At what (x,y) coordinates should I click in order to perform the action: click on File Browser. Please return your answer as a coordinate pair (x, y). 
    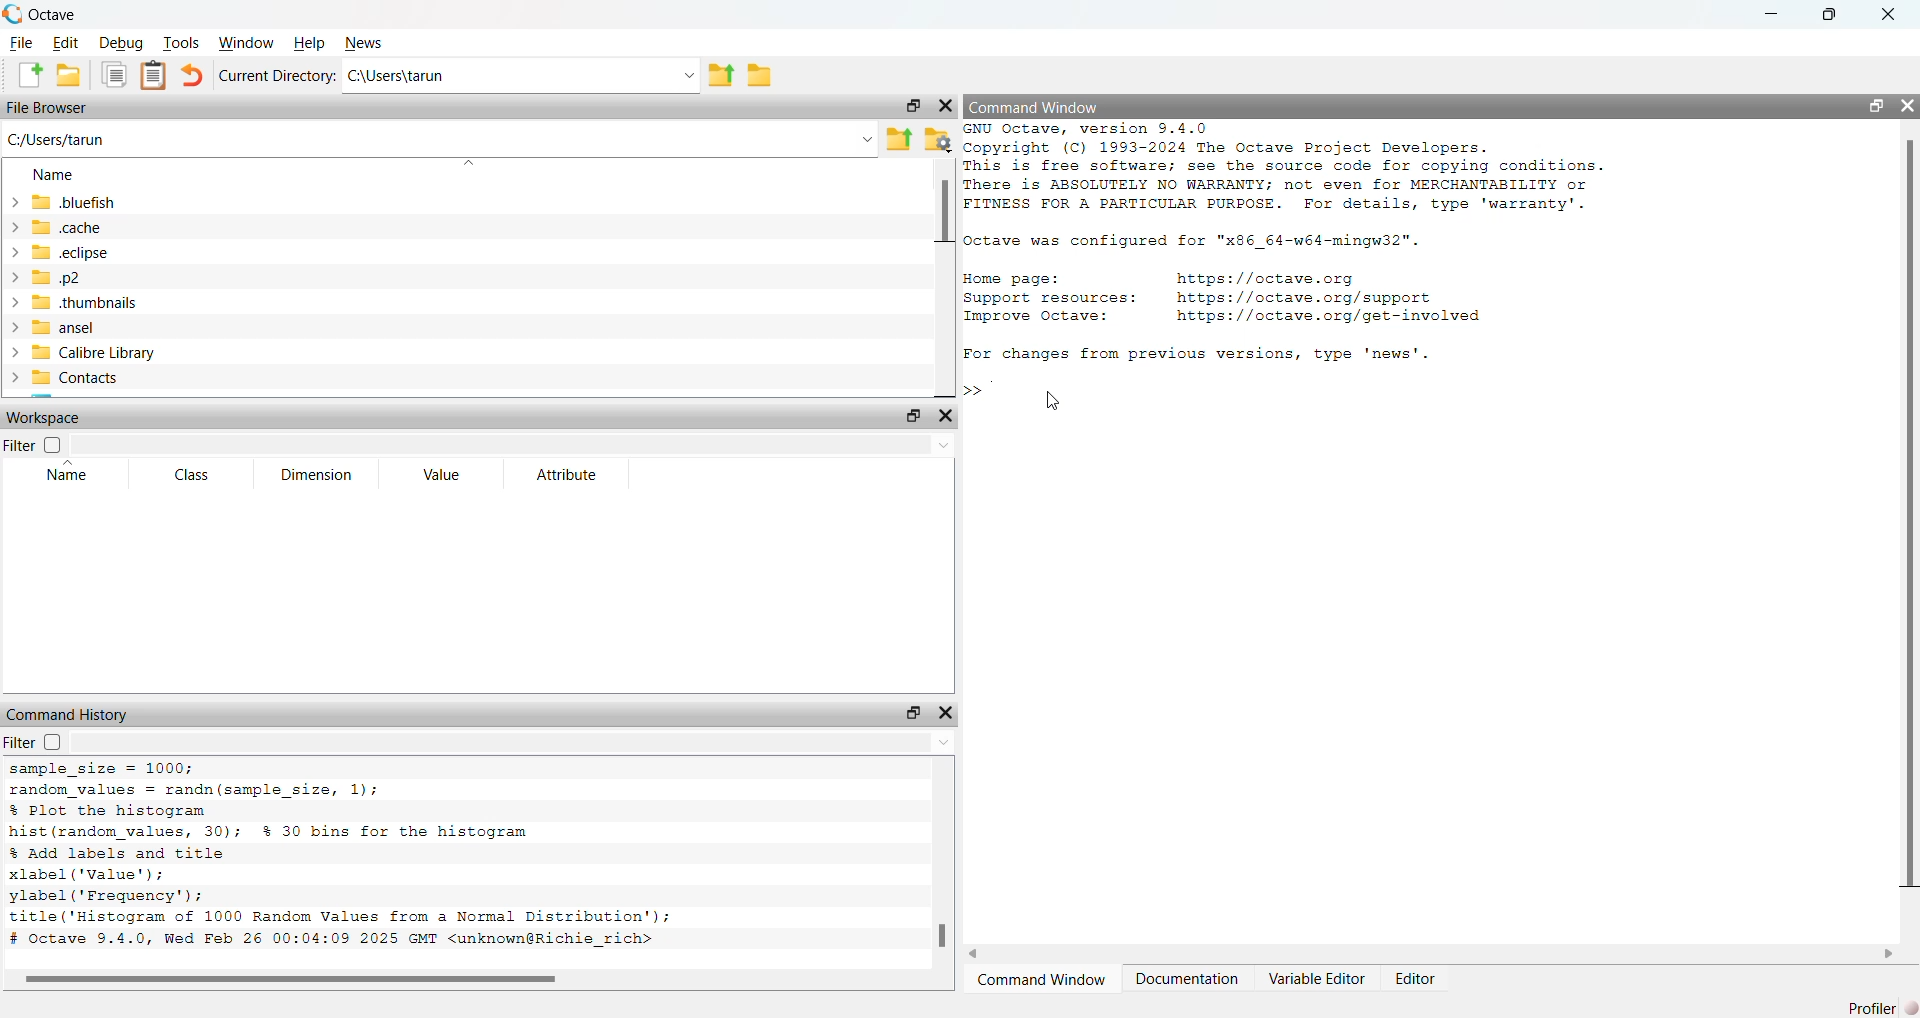
    Looking at the image, I should click on (49, 108).